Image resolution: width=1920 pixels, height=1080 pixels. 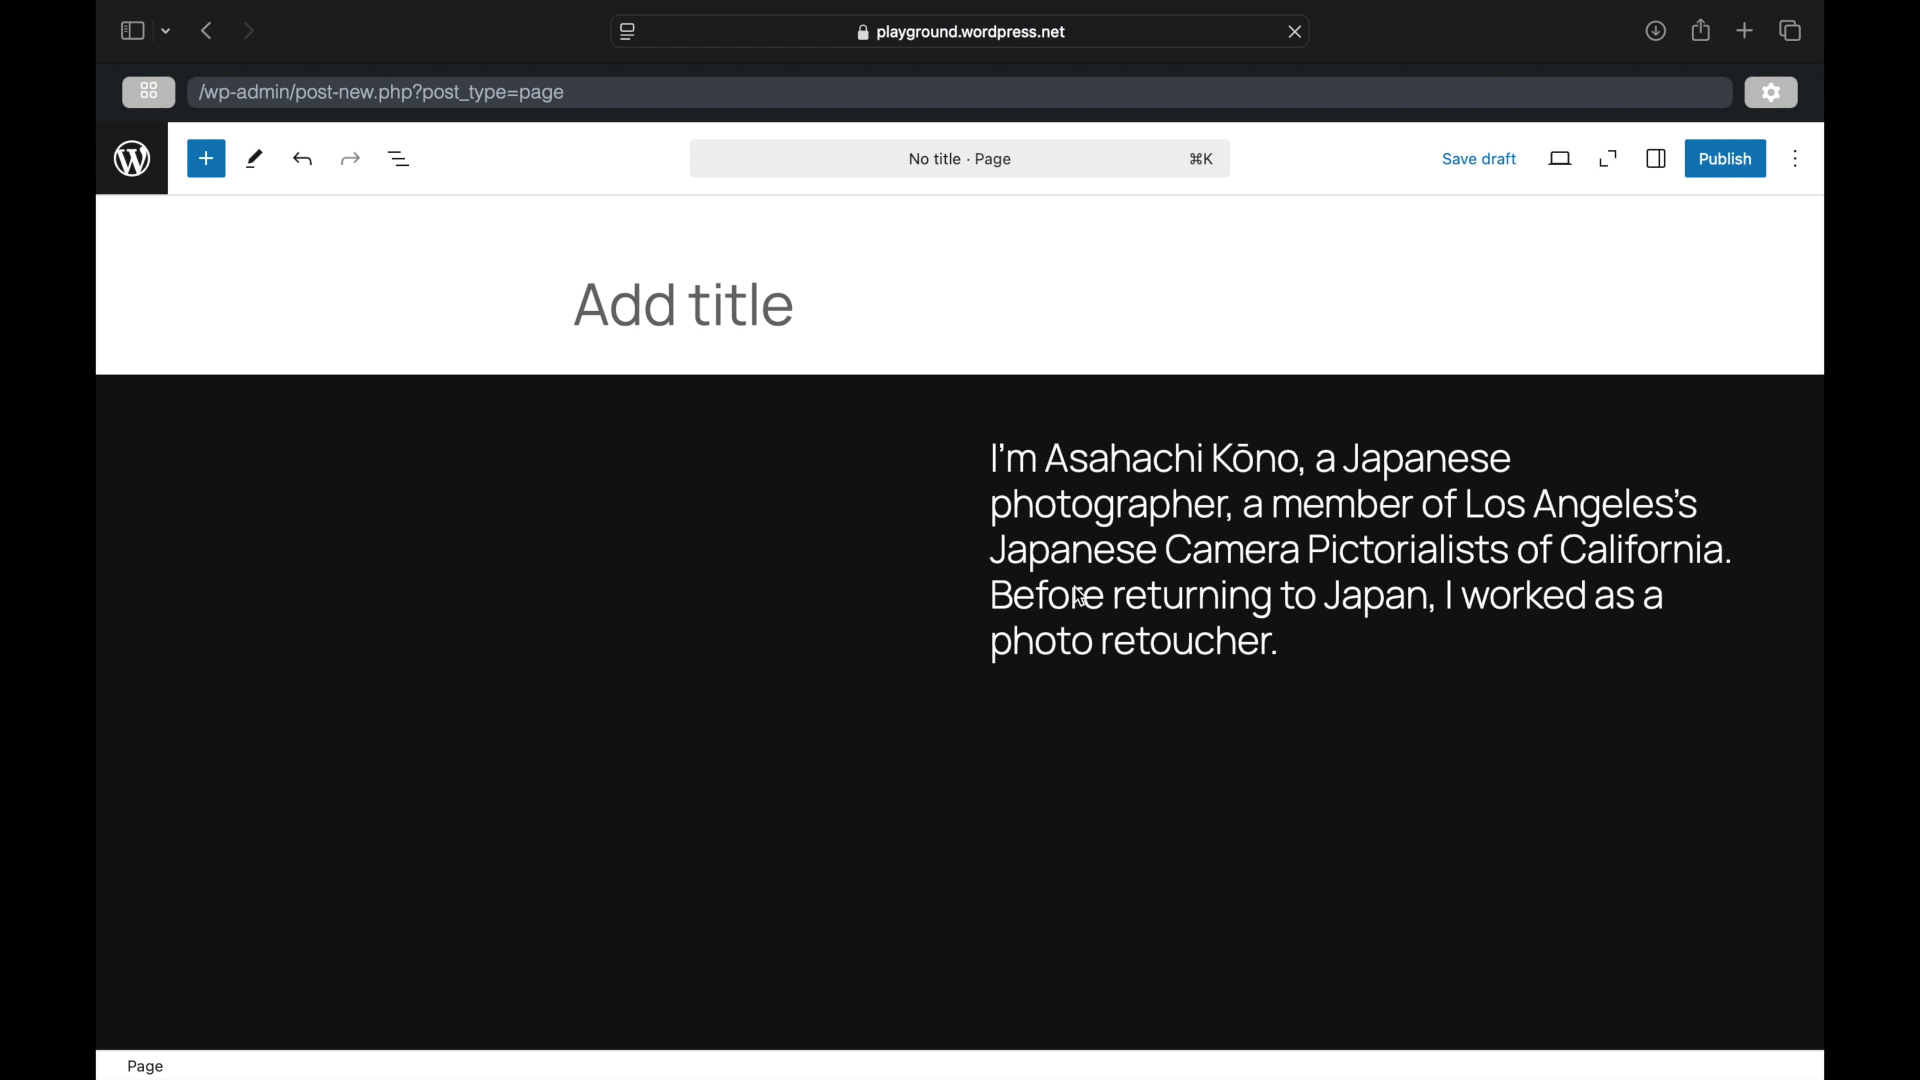 What do you see at coordinates (1296, 32) in the screenshot?
I see `close` at bounding box center [1296, 32].